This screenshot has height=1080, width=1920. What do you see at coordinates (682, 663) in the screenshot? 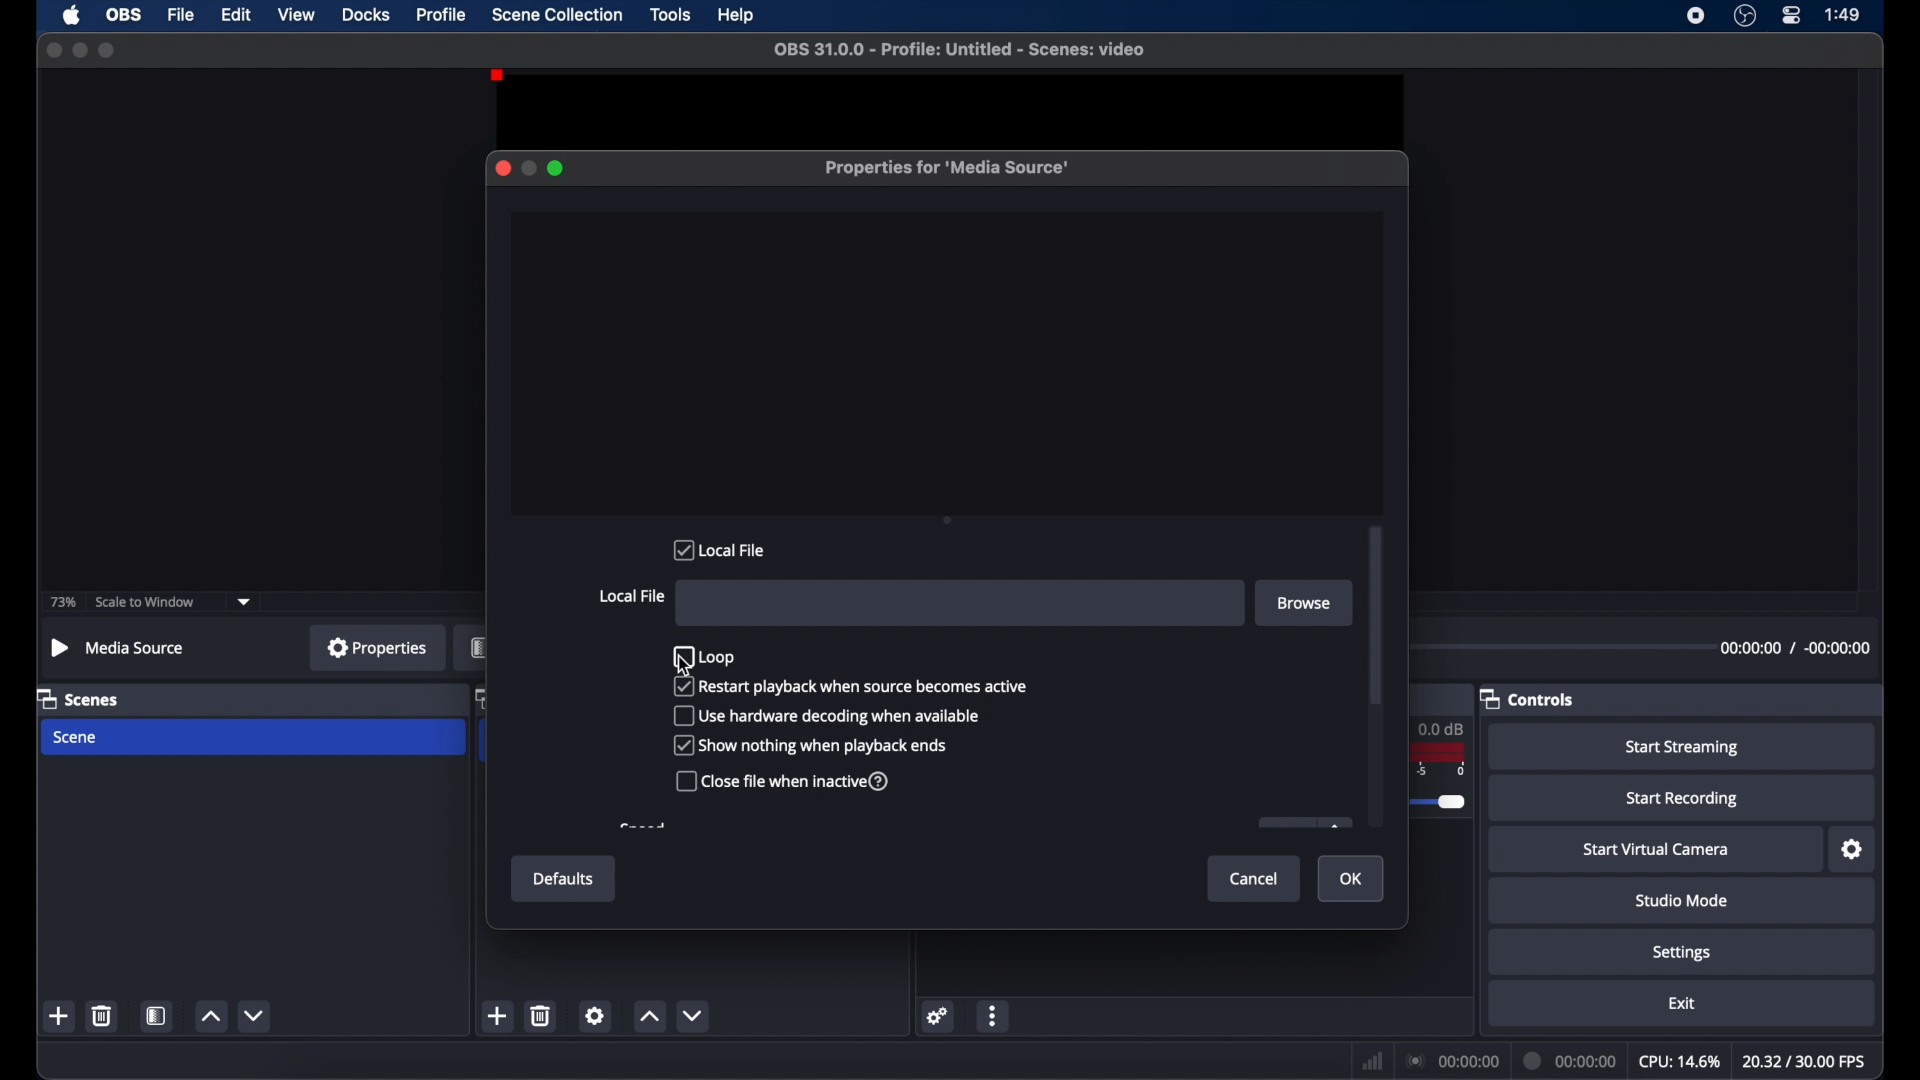
I see `Cursor` at bounding box center [682, 663].